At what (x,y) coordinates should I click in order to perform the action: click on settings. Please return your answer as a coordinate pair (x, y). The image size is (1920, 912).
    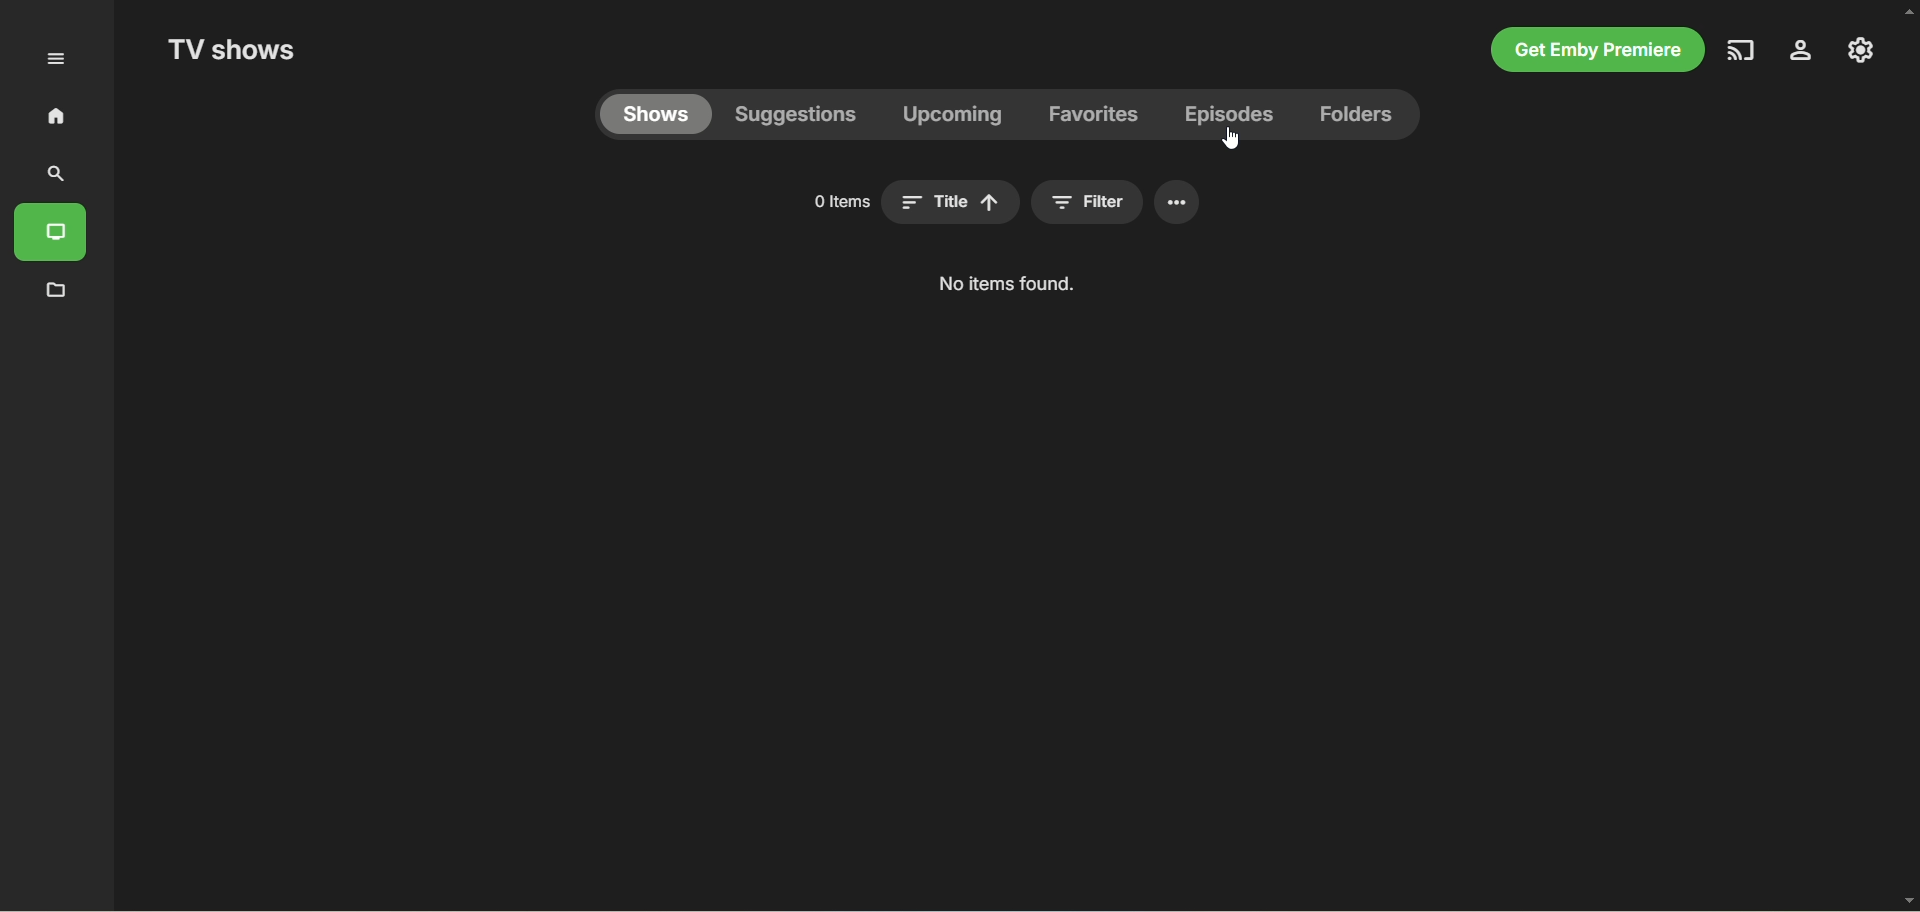
    Looking at the image, I should click on (1802, 50).